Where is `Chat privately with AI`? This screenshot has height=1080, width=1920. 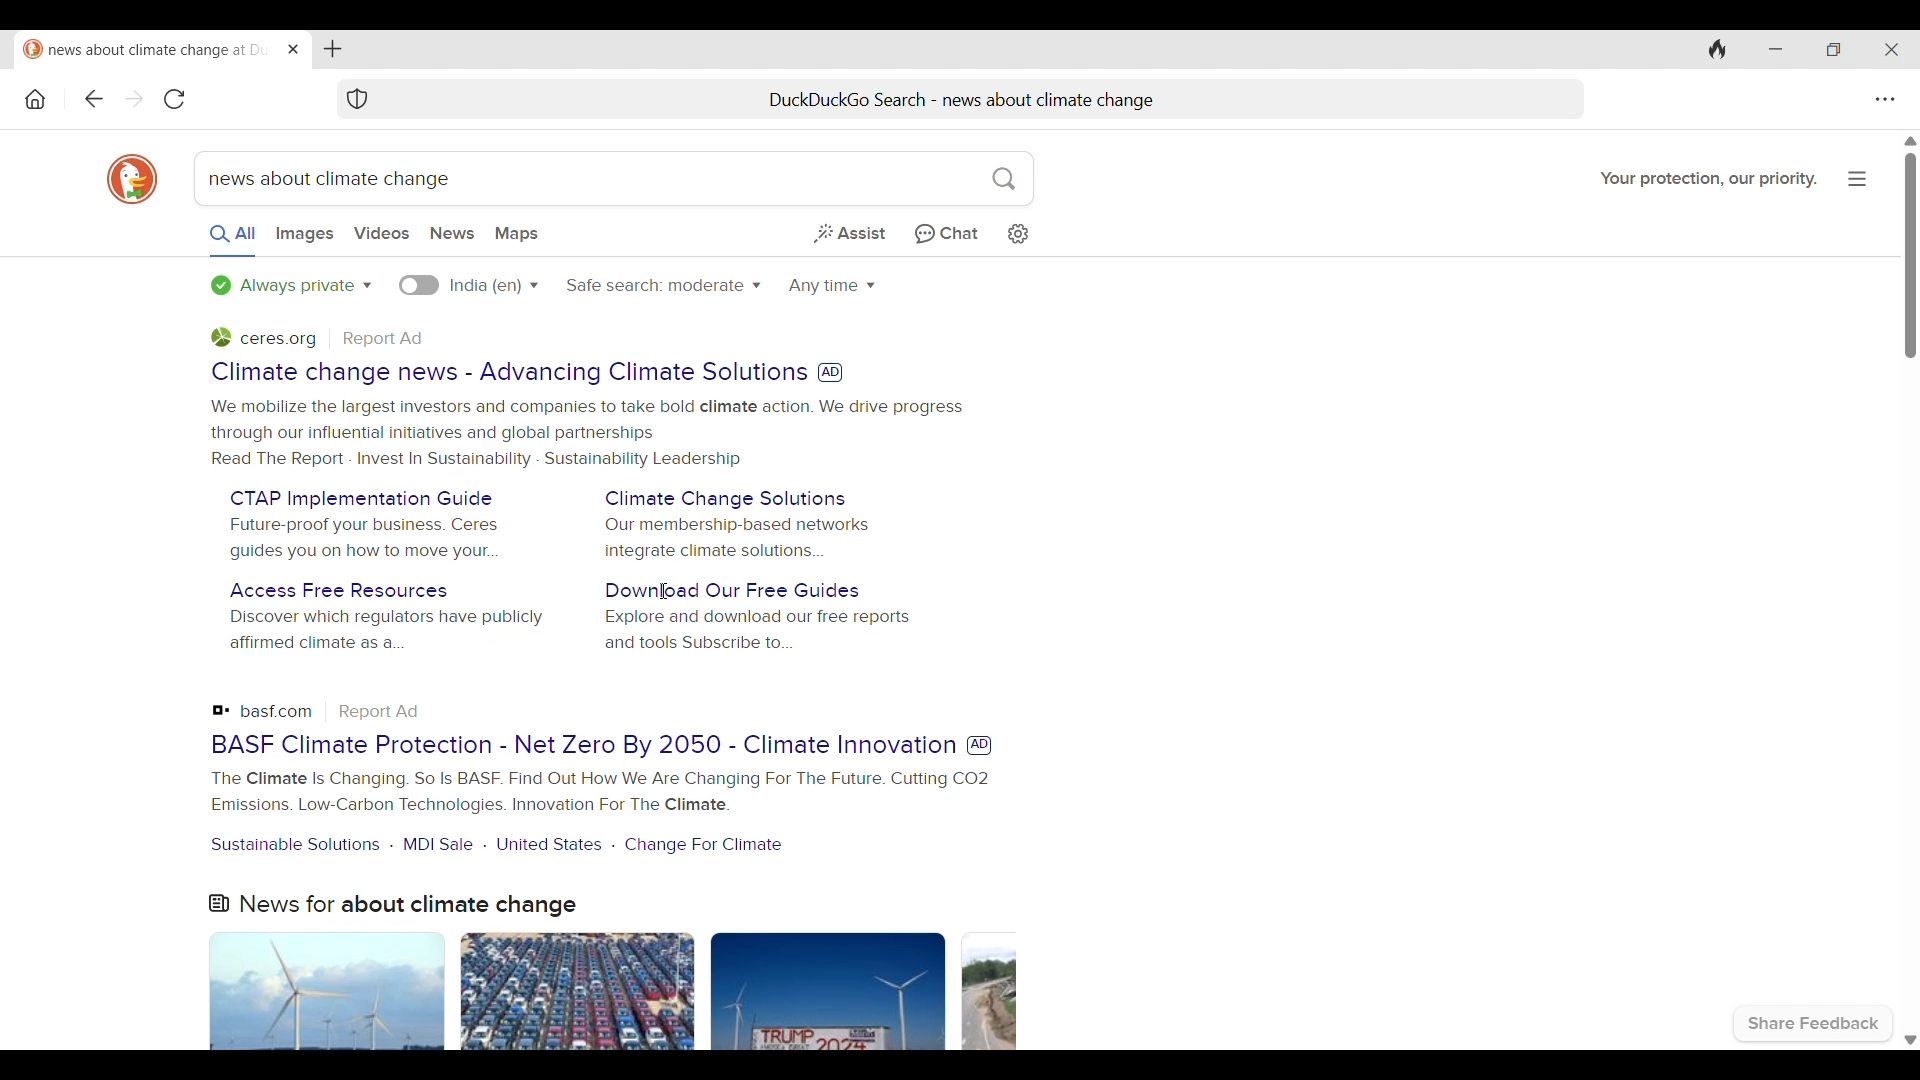 Chat privately with AI is located at coordinates (947, 235).